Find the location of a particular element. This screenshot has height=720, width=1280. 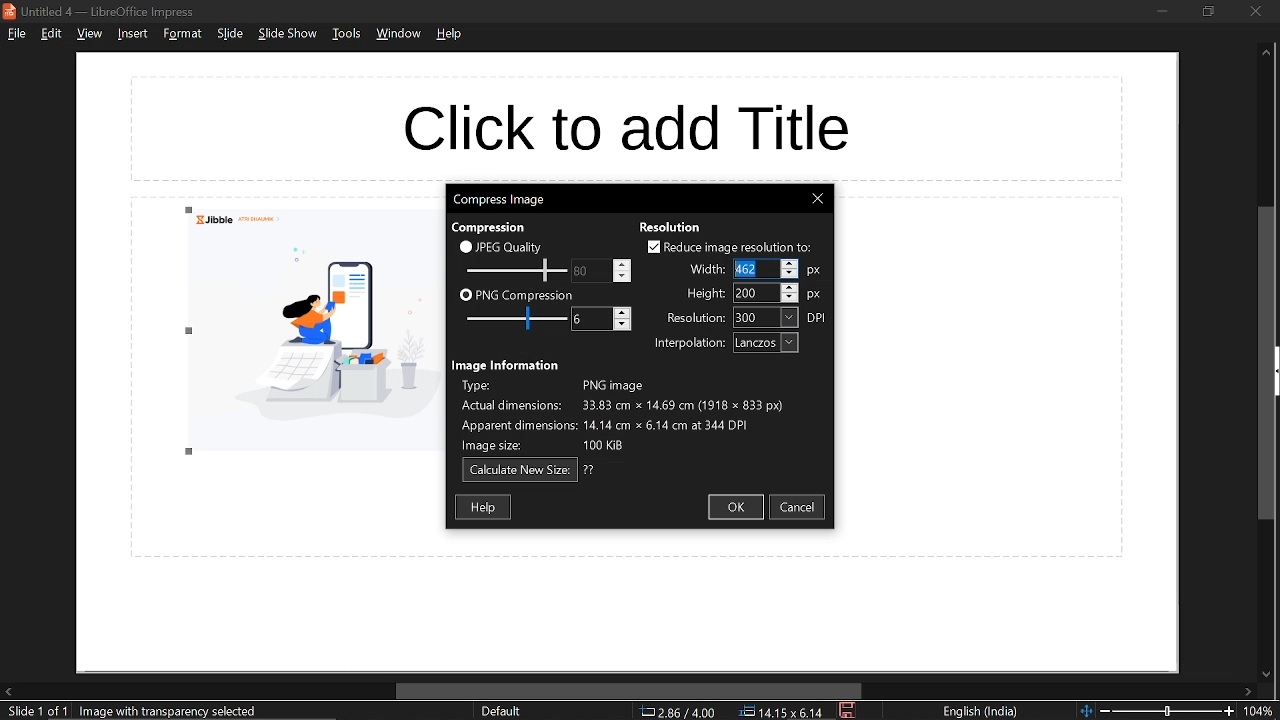

position is located at coordinates (781, 712).